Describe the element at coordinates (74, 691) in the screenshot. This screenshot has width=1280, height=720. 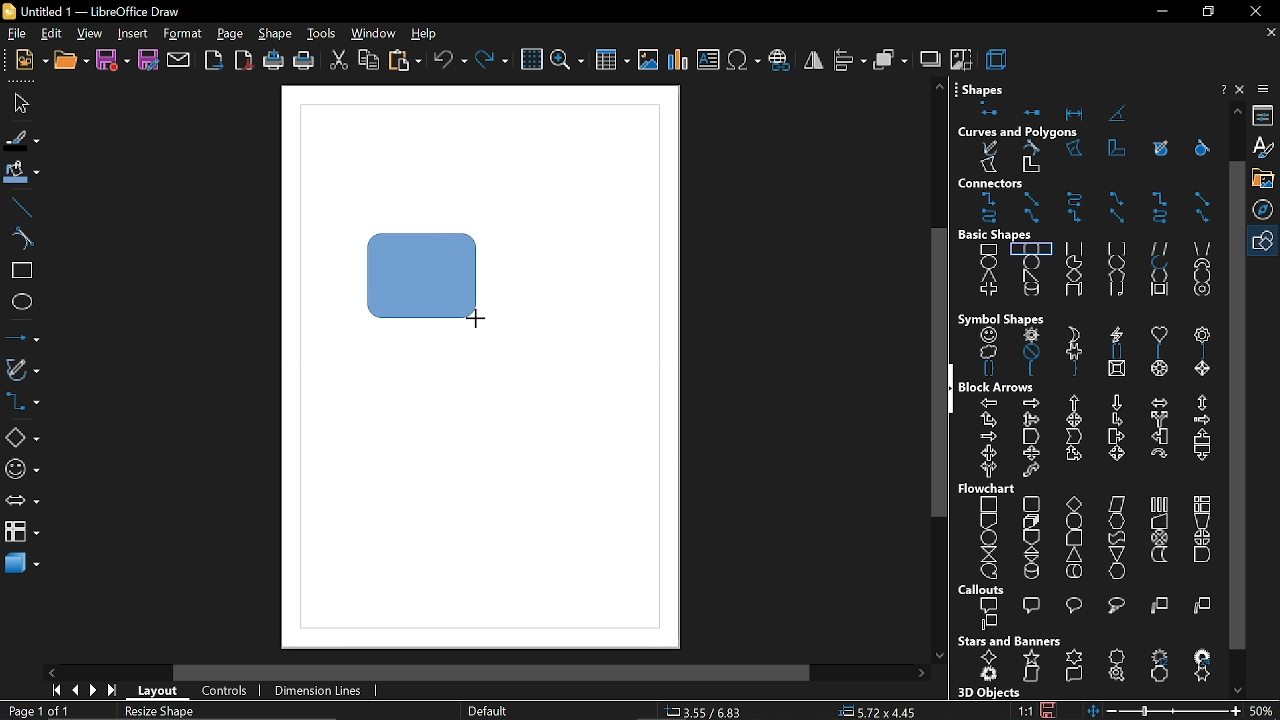
I see `previous page` at that location.